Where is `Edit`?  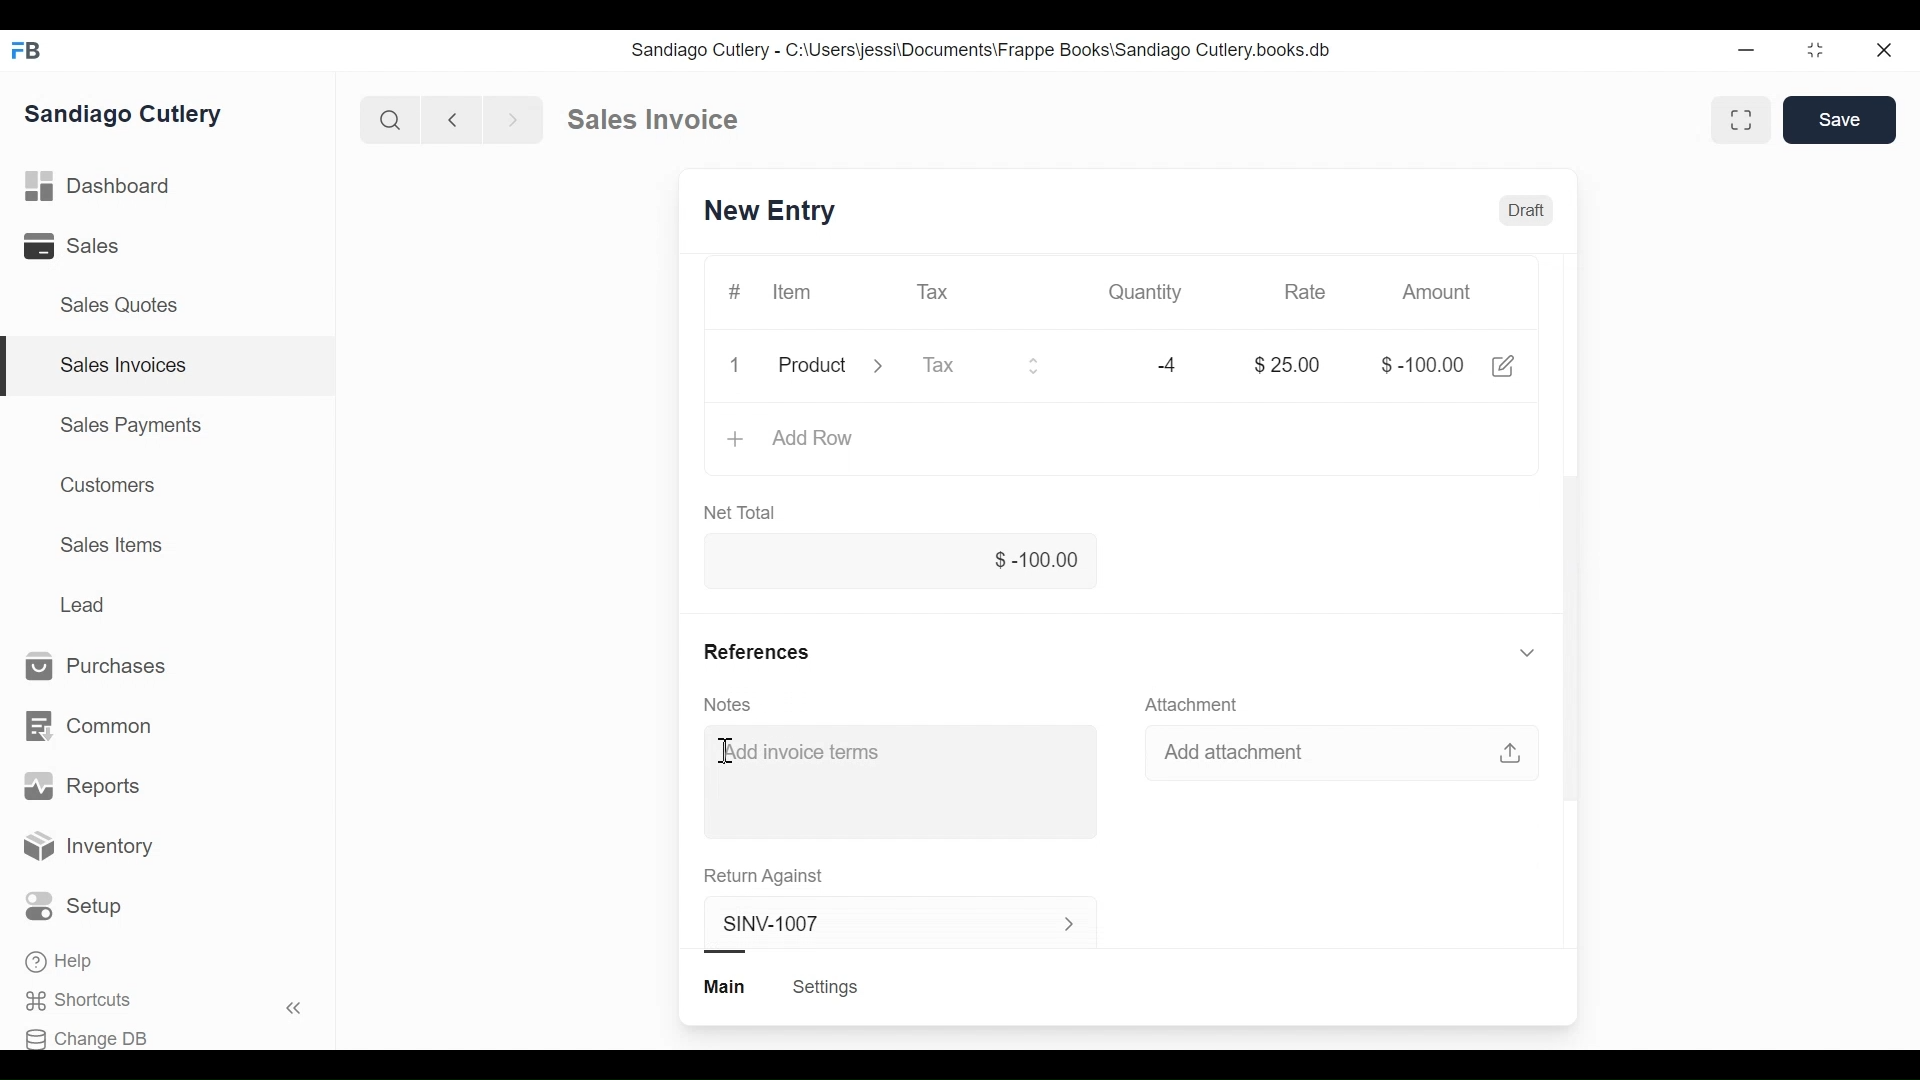 Edit is located at coordinates (1502, 366).